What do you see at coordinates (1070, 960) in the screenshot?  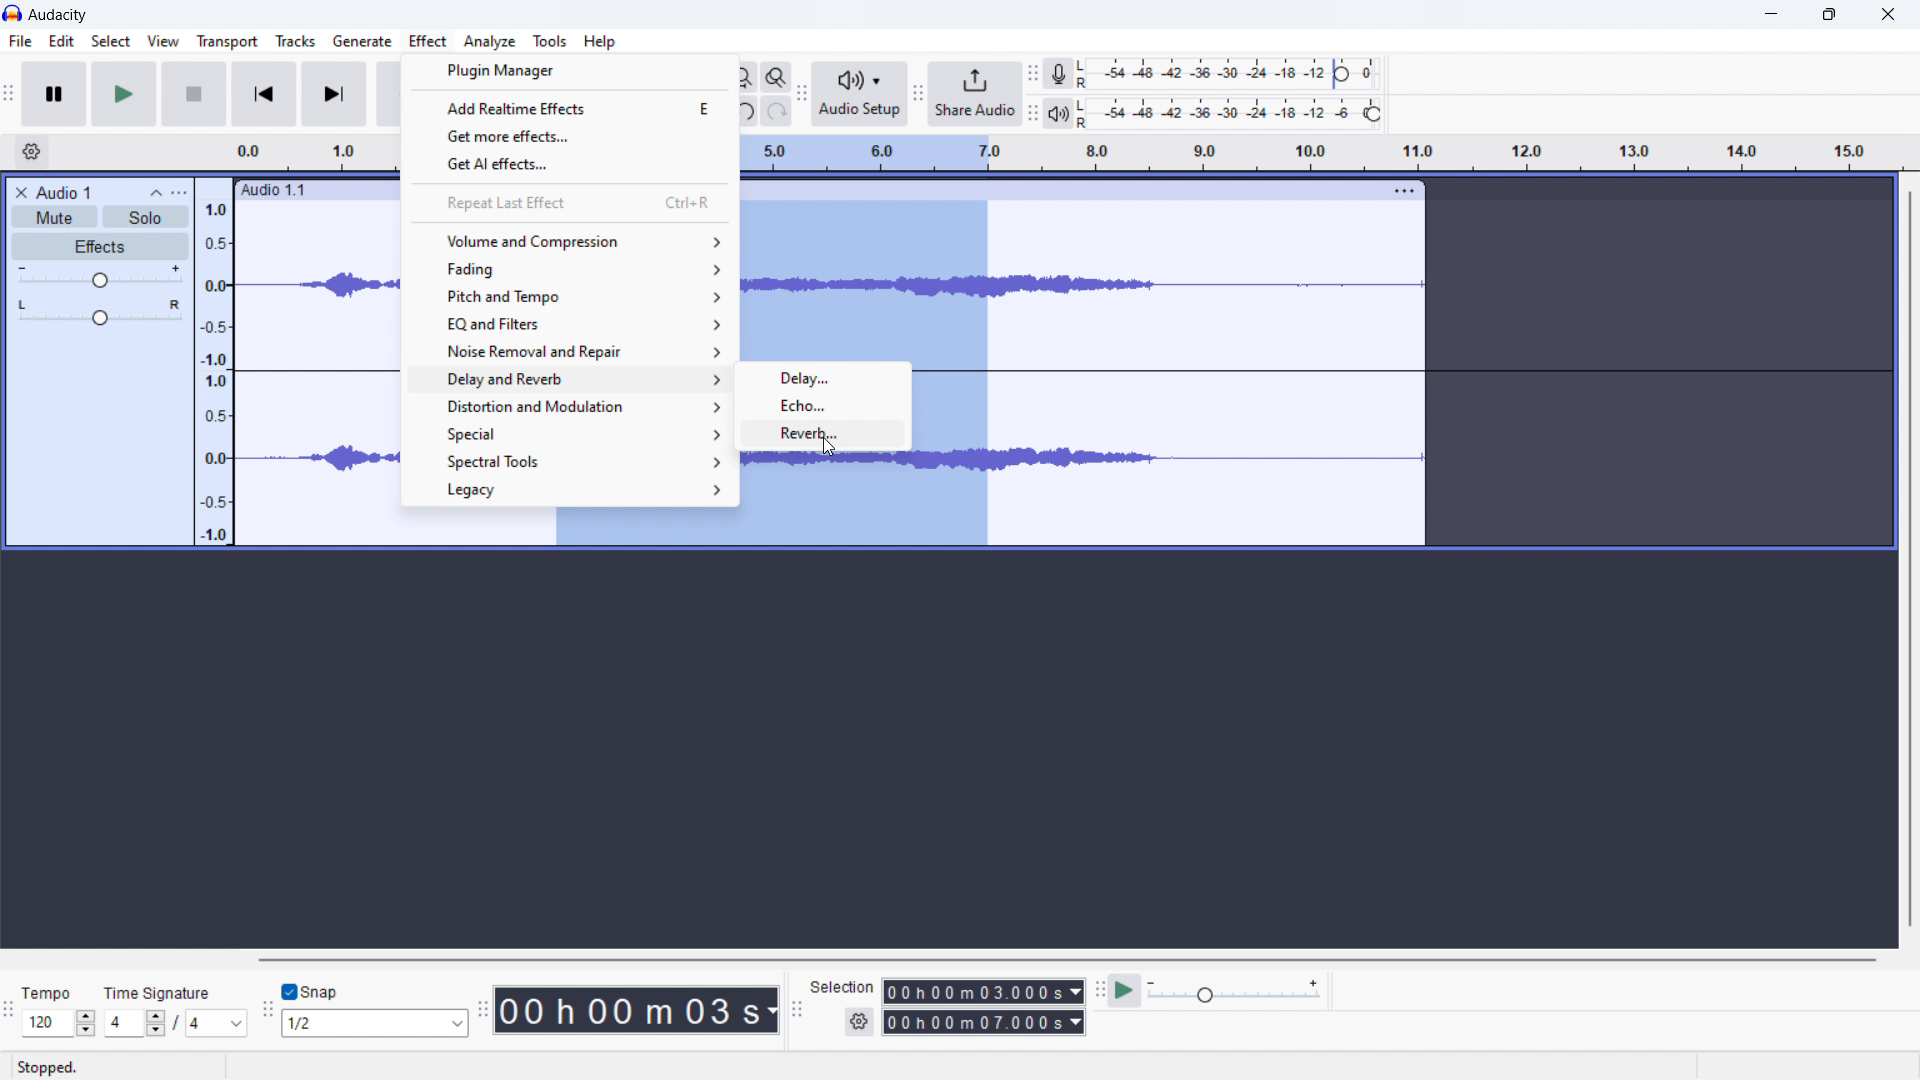 I see `horizontal scrollbar` at bounding box center [1070, 960].